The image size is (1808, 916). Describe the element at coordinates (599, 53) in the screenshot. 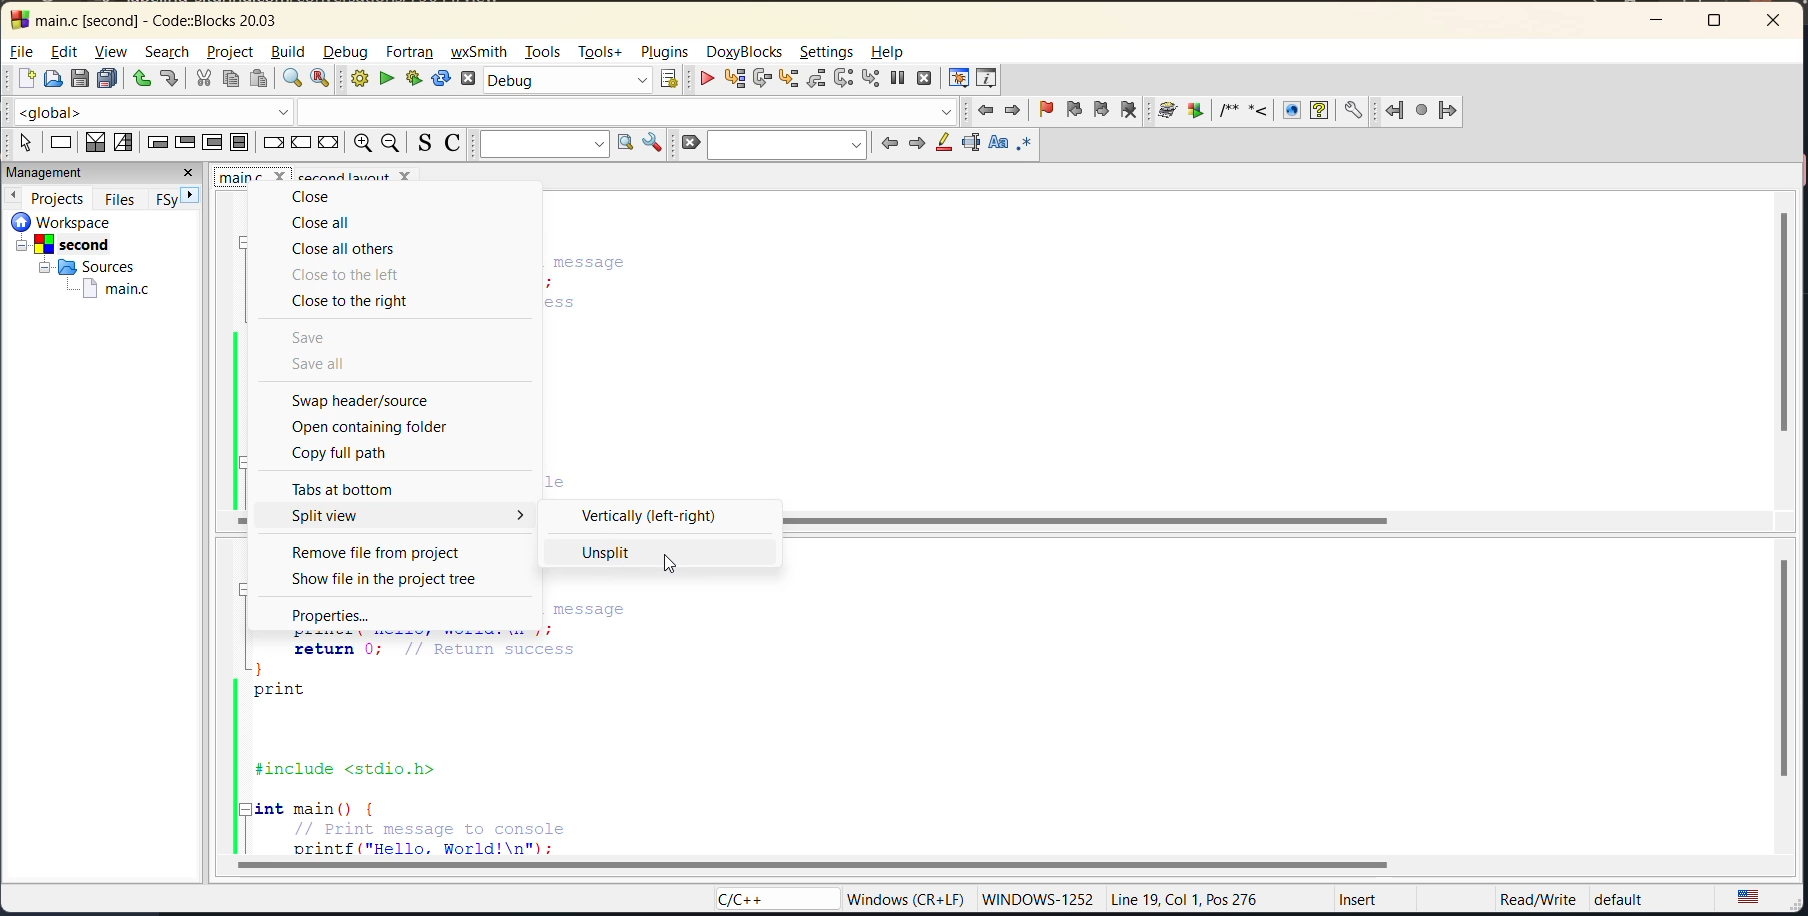

I see `tools+` at that location.